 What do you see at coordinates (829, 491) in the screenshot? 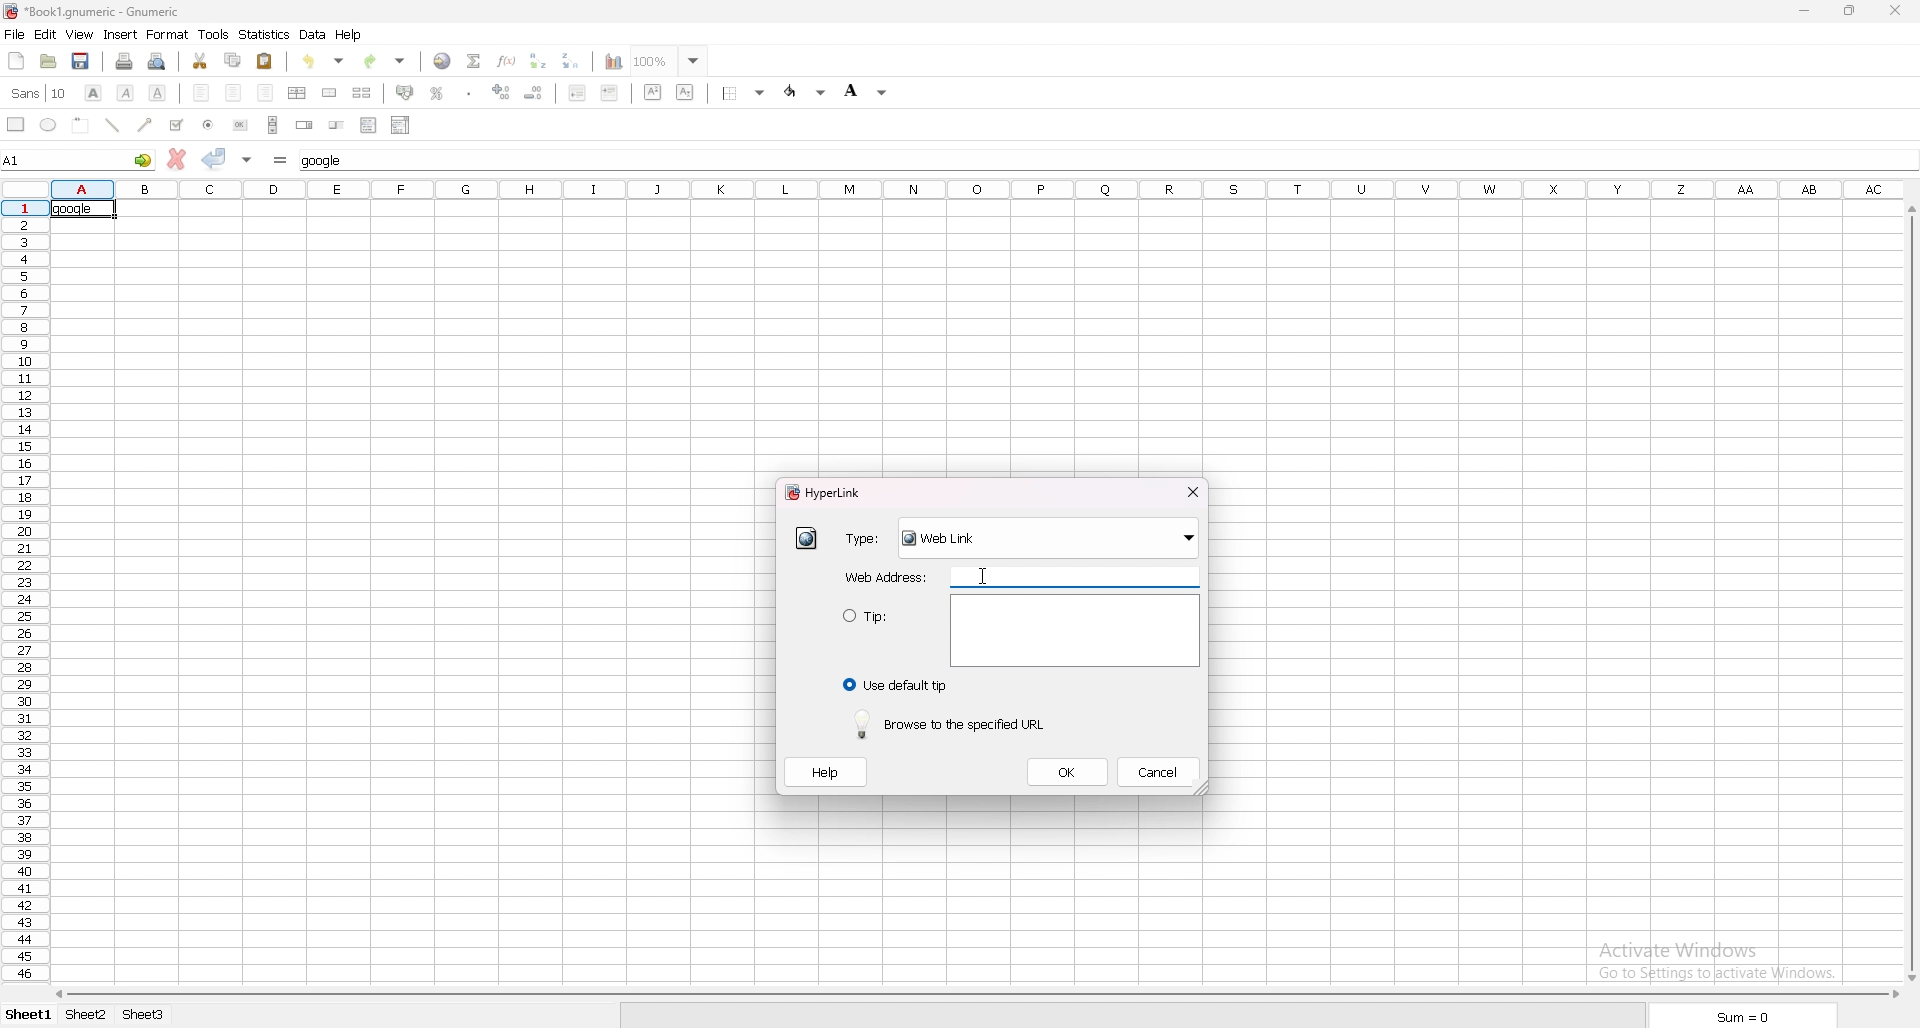
I see `hyperlink` at bounding box center [829, 491].